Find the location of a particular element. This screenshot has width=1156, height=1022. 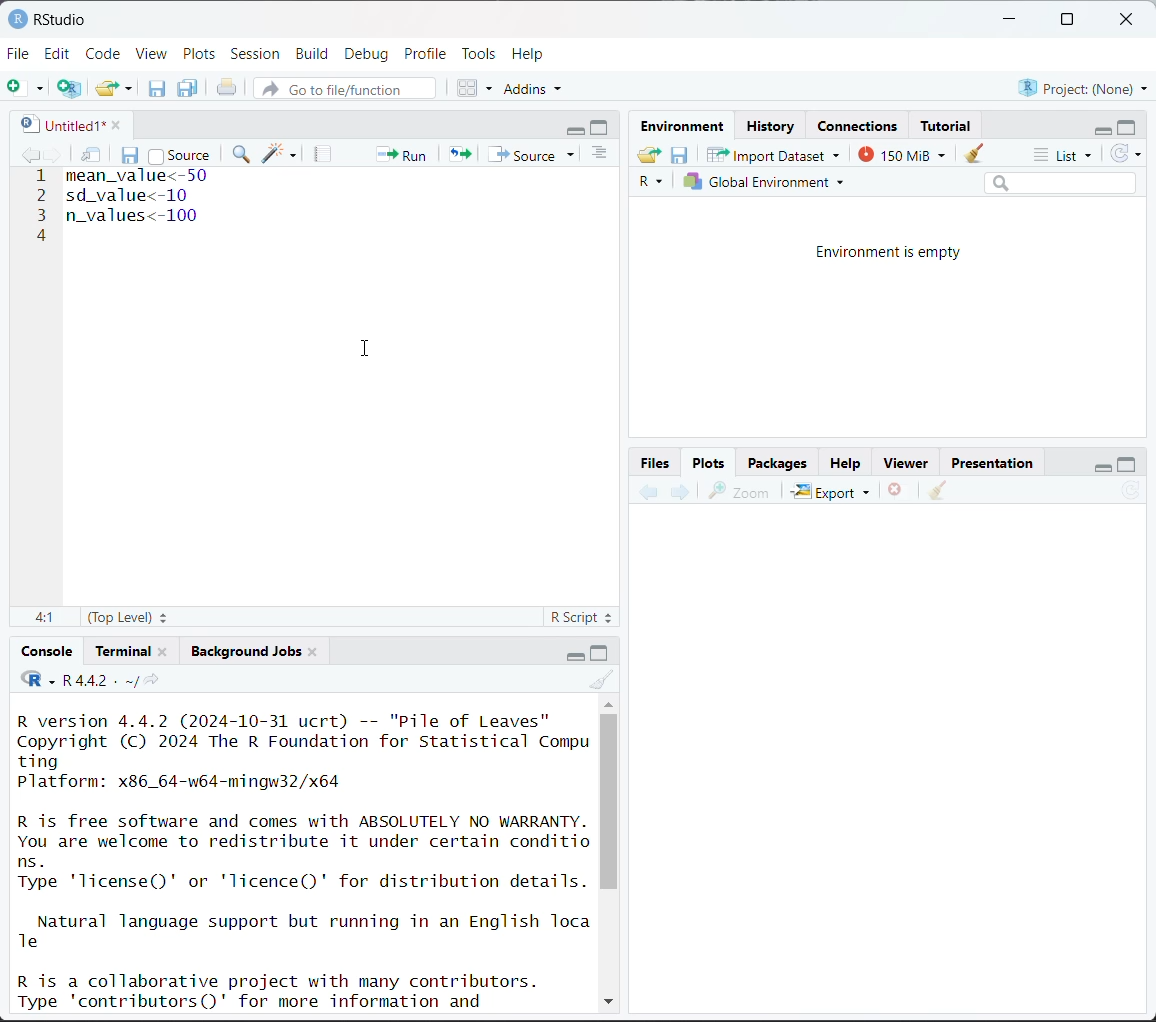

maximize is located at coordinates (602, 127).